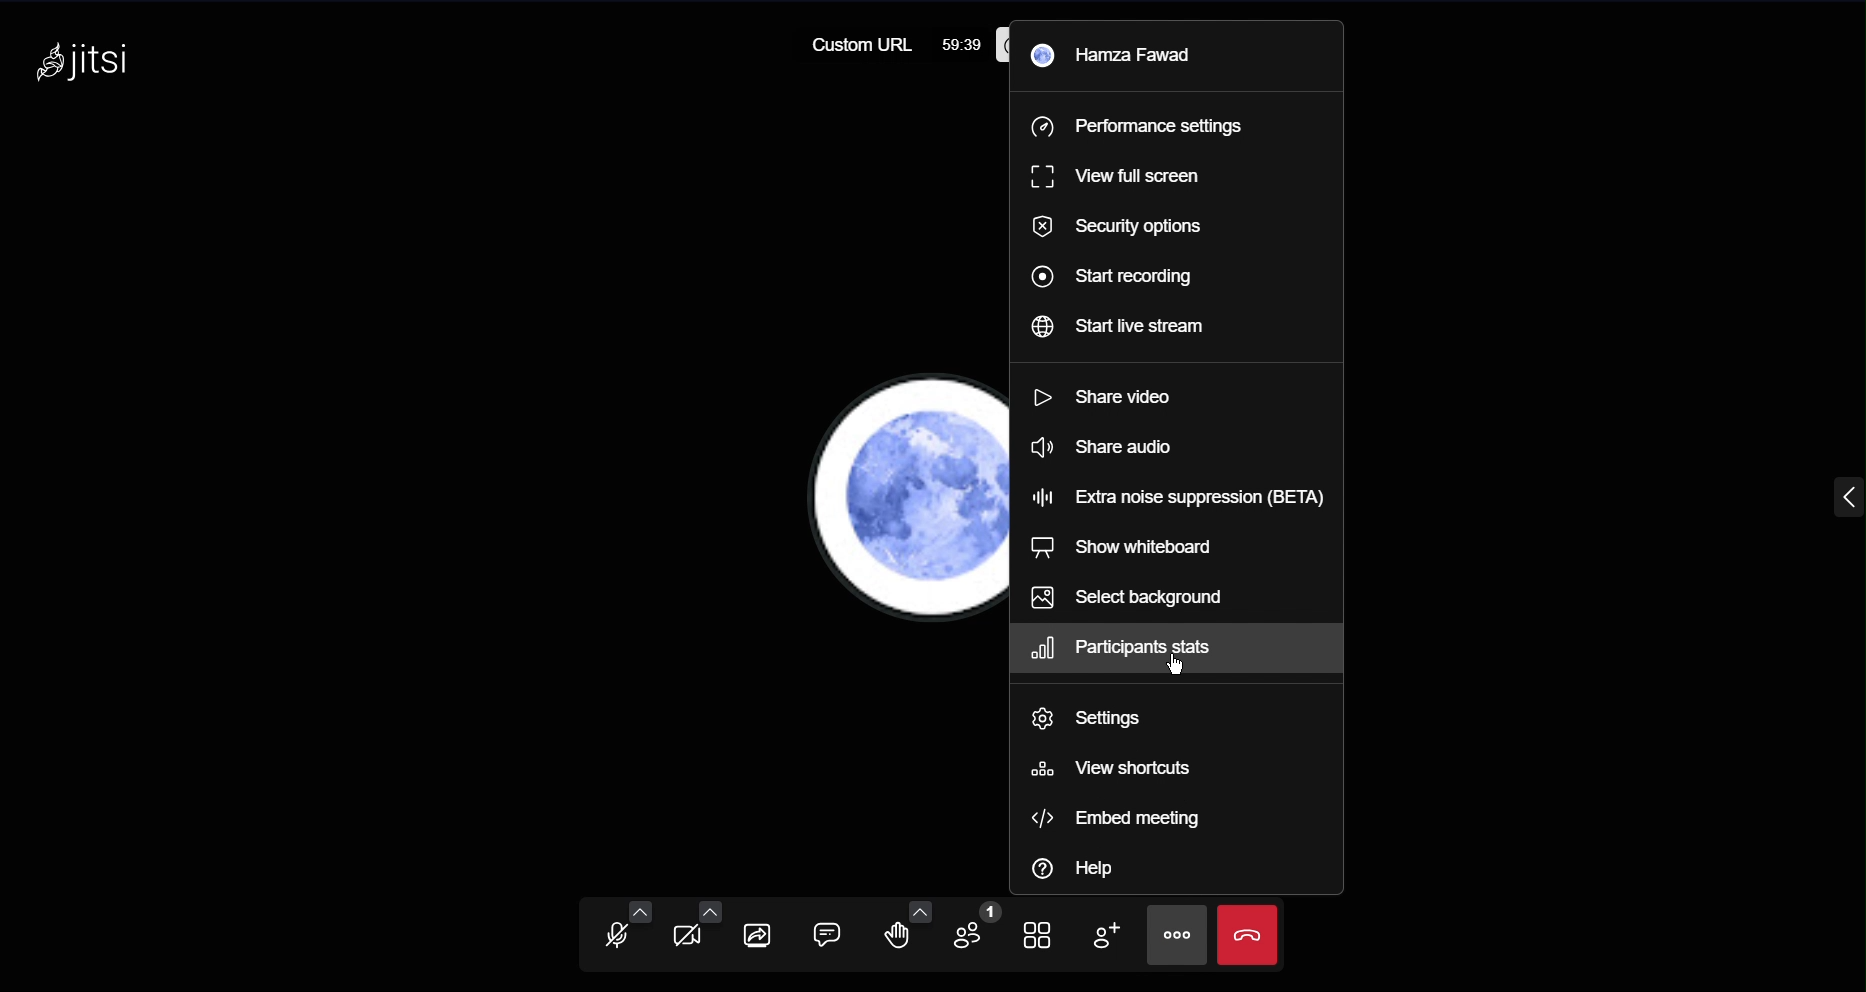 The height and width of the screenshot is (992, 1866). Describe the element at coordinates (899, 496) in the screenshot. I see `Account Profile Picture` at that location.